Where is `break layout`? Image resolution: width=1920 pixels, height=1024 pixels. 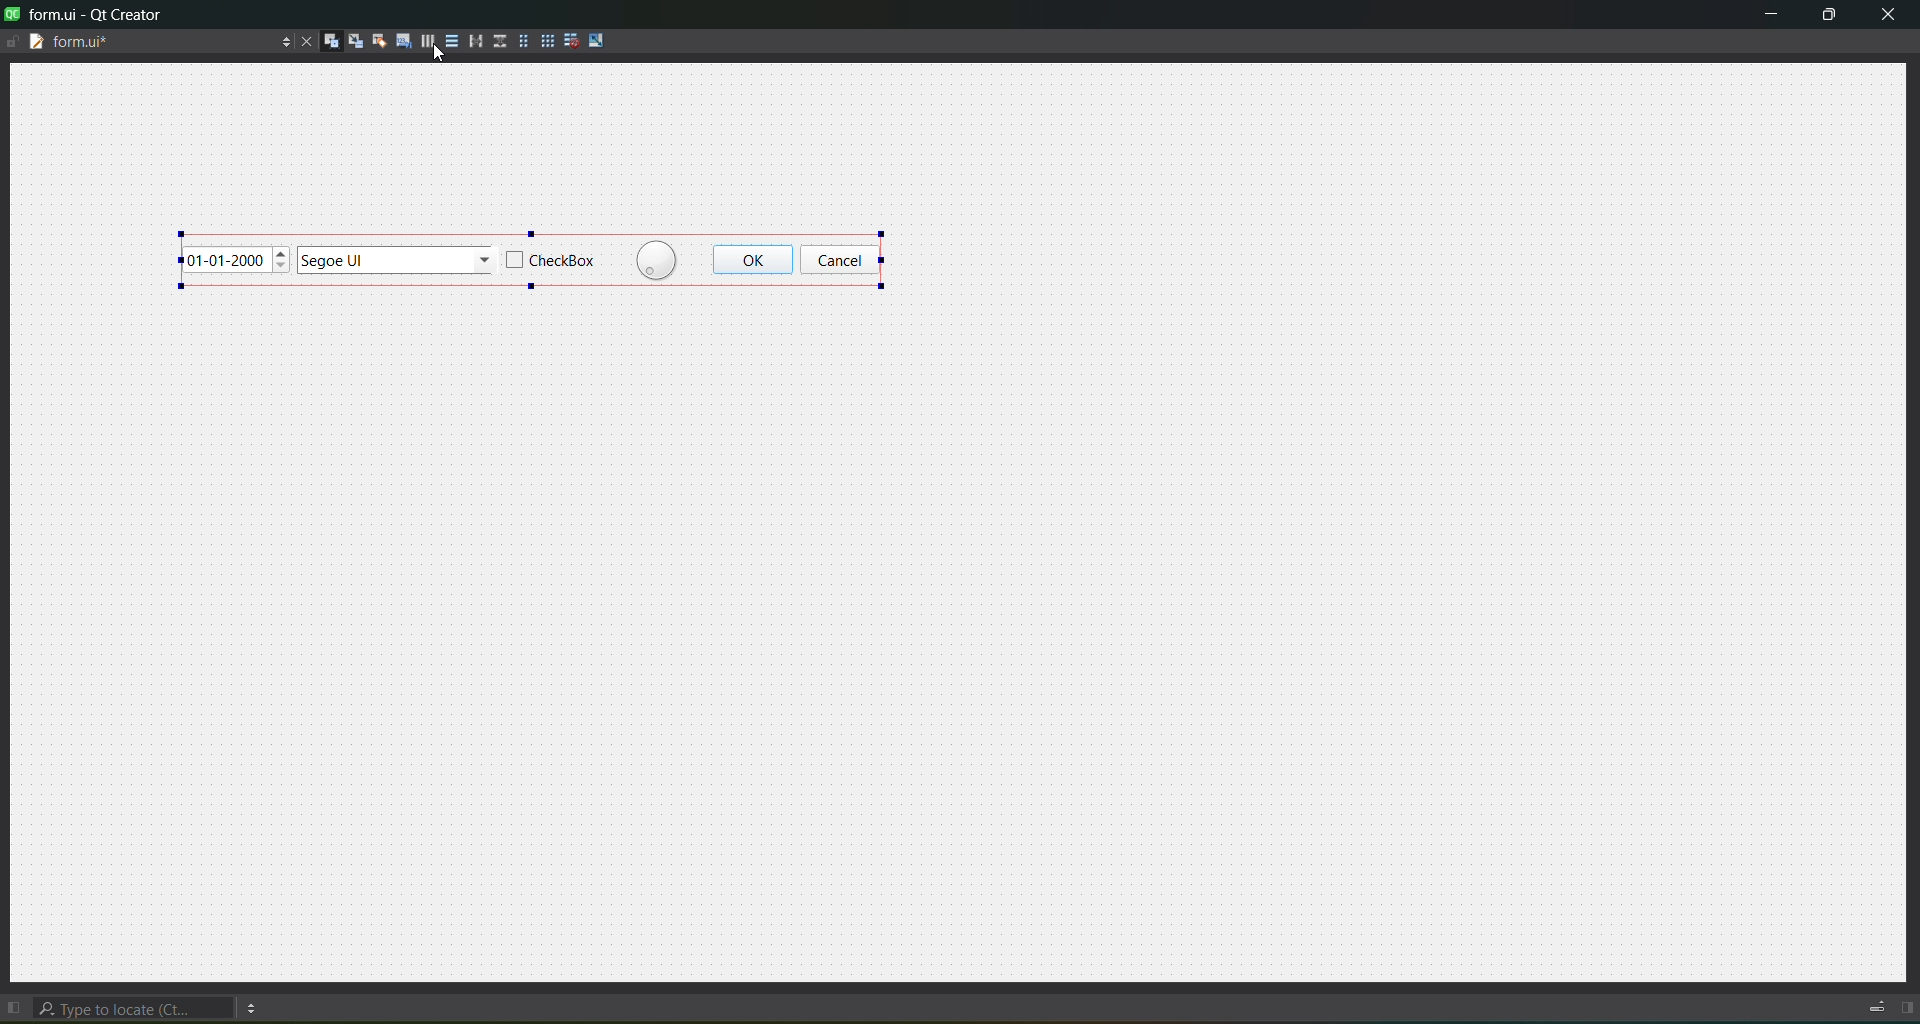
break layout is located at coordinates (567, 41).